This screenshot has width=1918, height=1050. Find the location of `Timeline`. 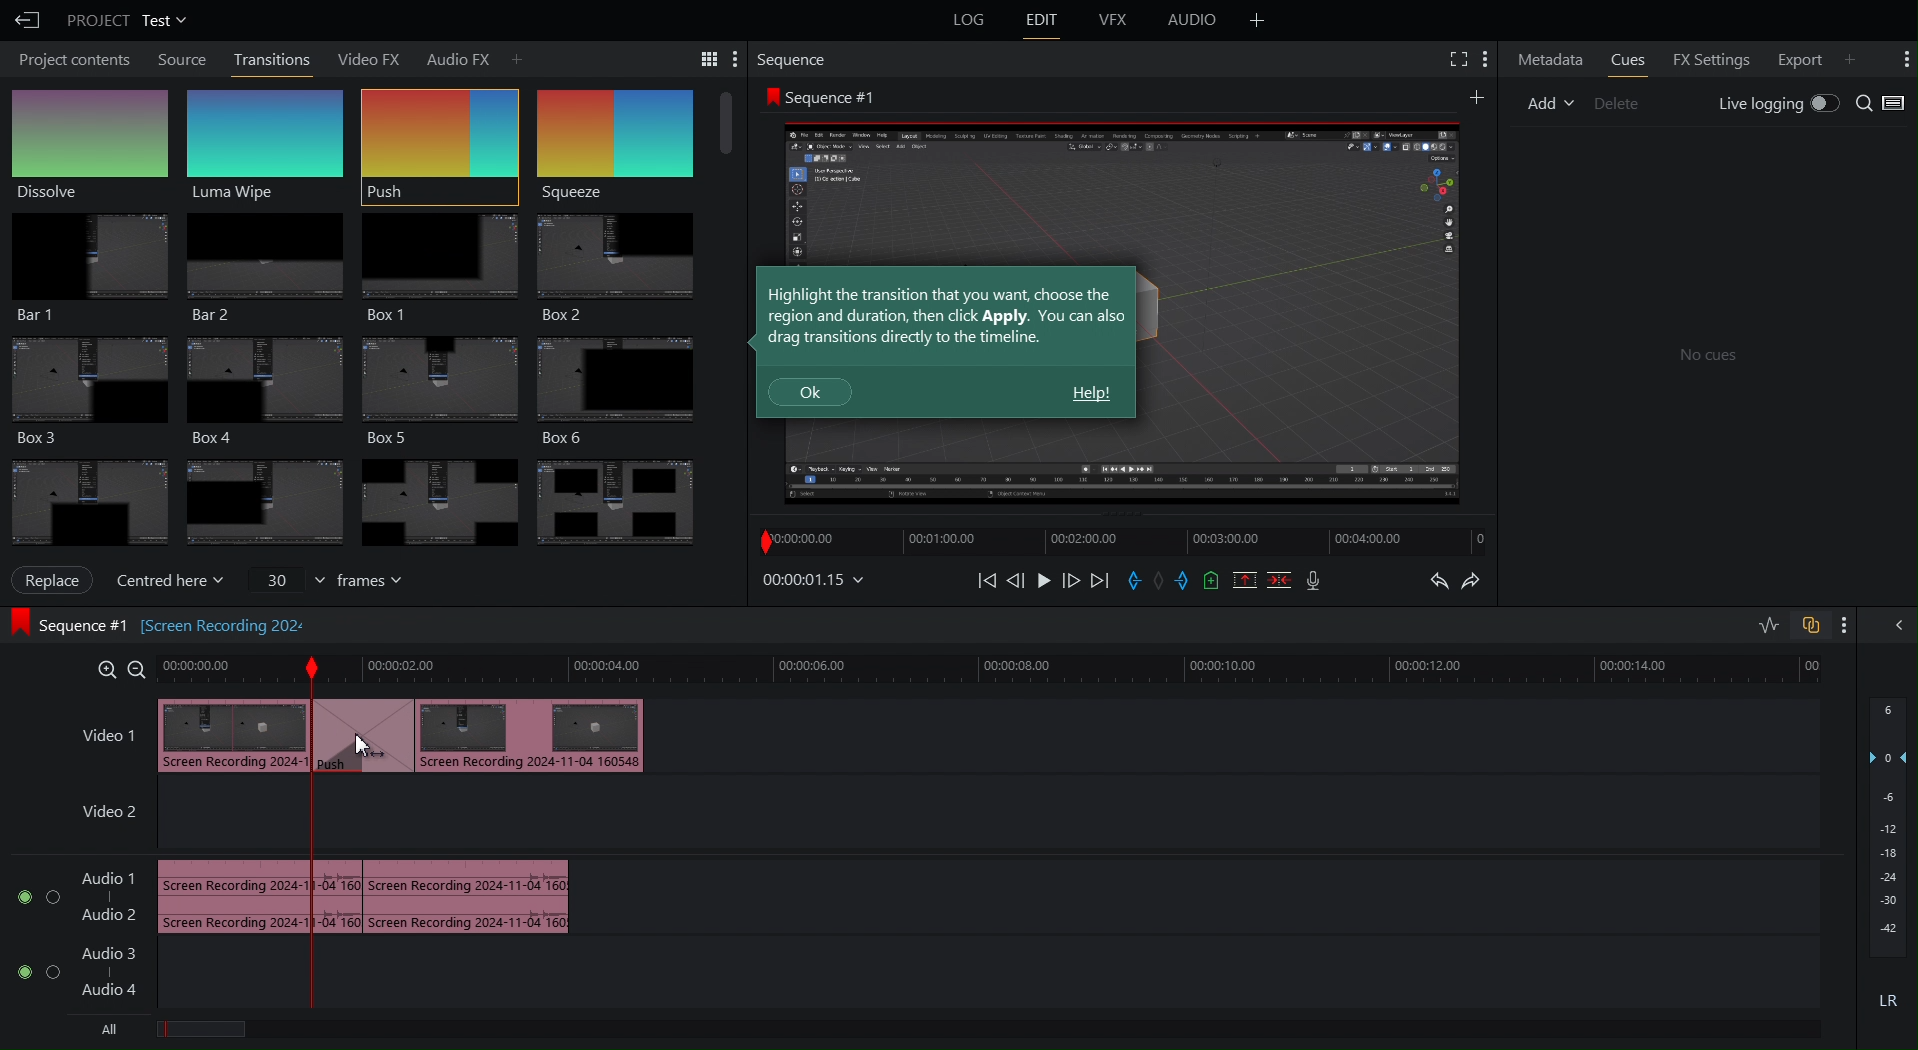

Timeline is located at coordinates (1000, 668).